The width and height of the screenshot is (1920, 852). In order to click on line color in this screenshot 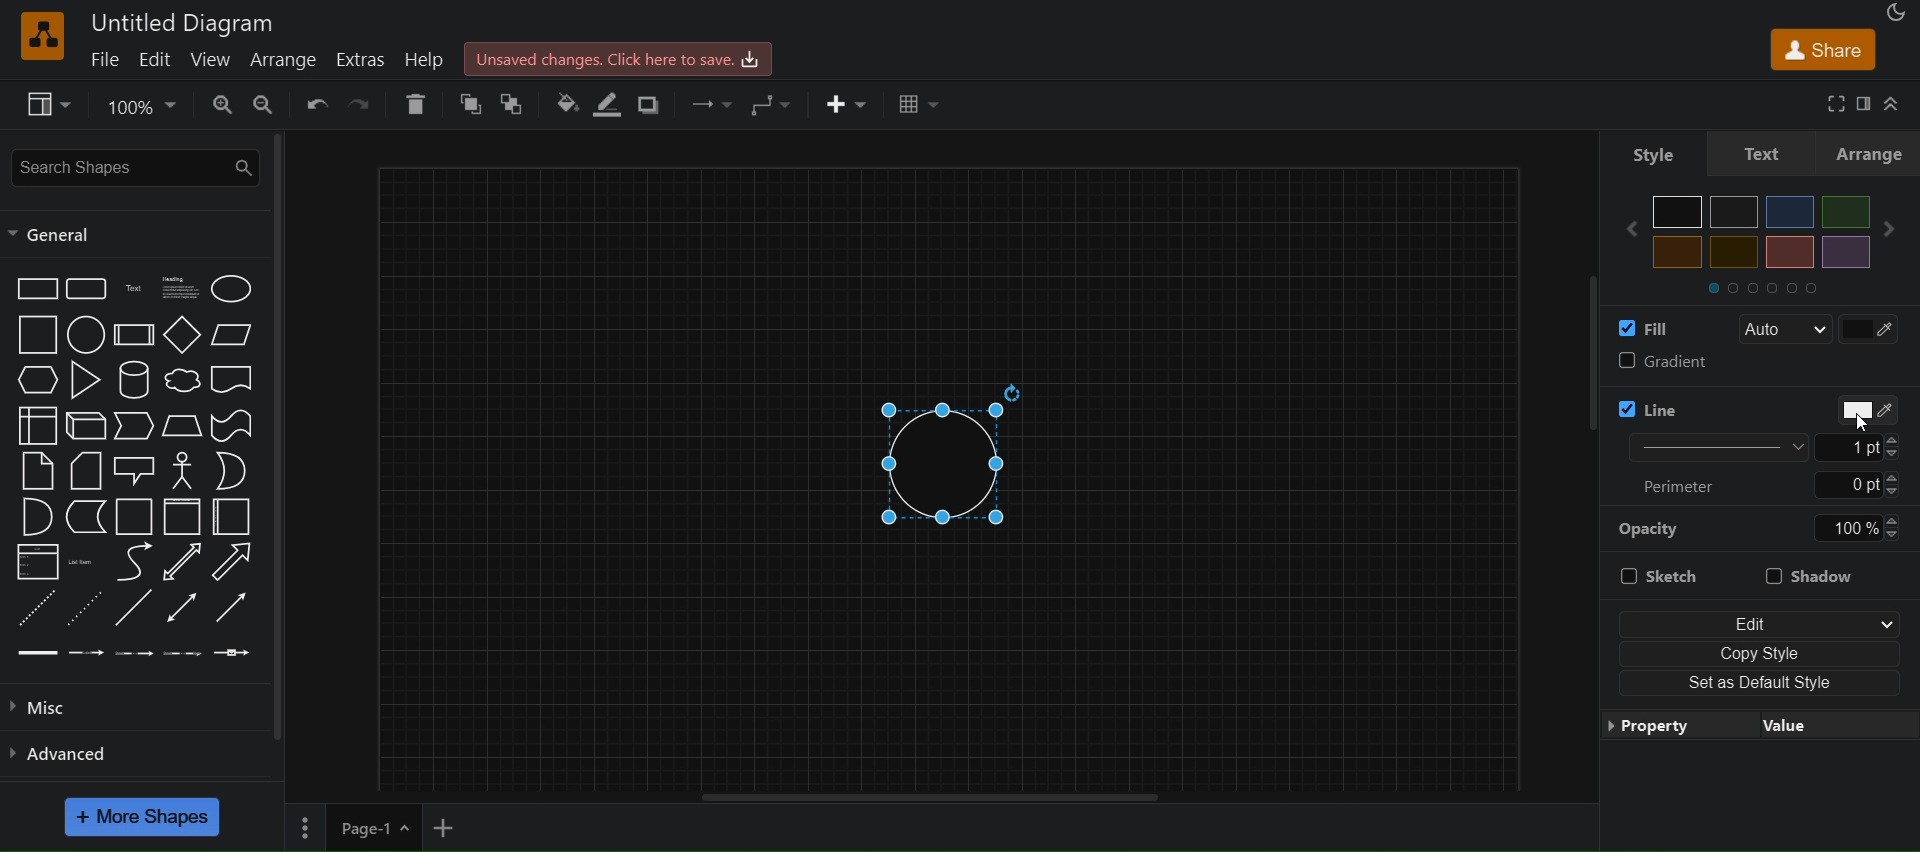, I will do `click(1693, 404)`.